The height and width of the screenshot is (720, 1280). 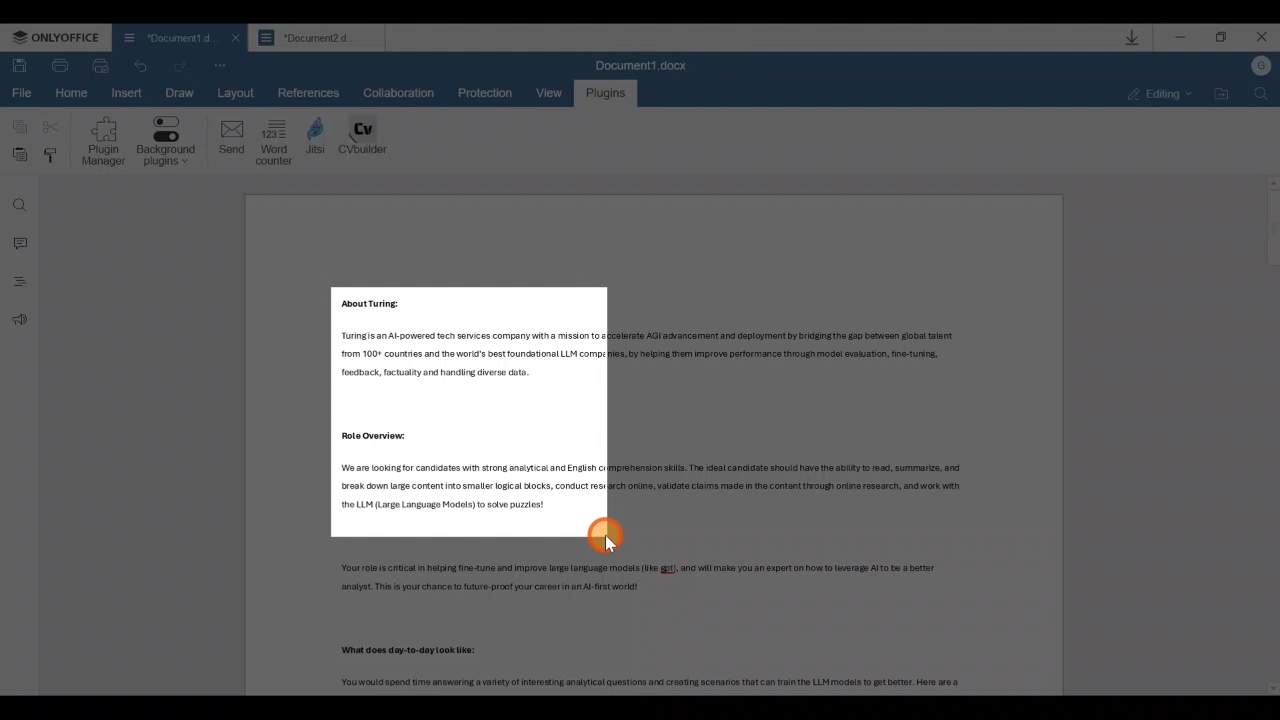 What do you see at coordinates (25, 95) in the screenshot?
I see `File` at bounding box center [25, 95].